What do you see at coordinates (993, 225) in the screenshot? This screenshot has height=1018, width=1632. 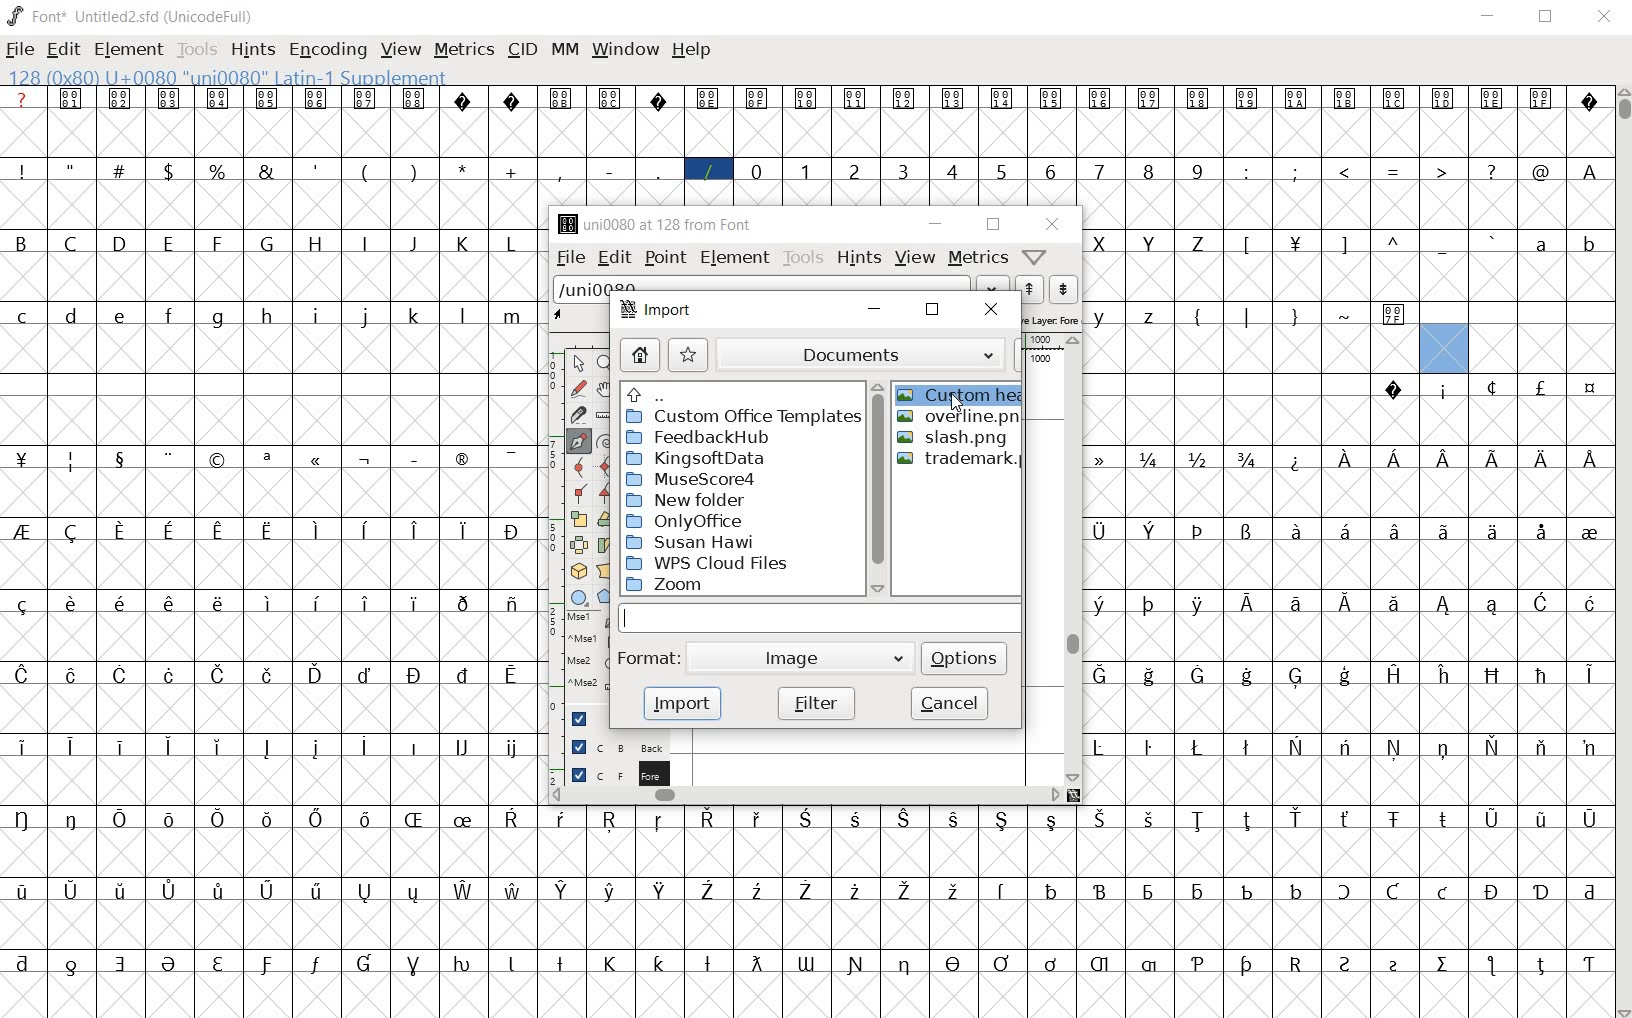 I see `restore` at bounding box center [993, 225].